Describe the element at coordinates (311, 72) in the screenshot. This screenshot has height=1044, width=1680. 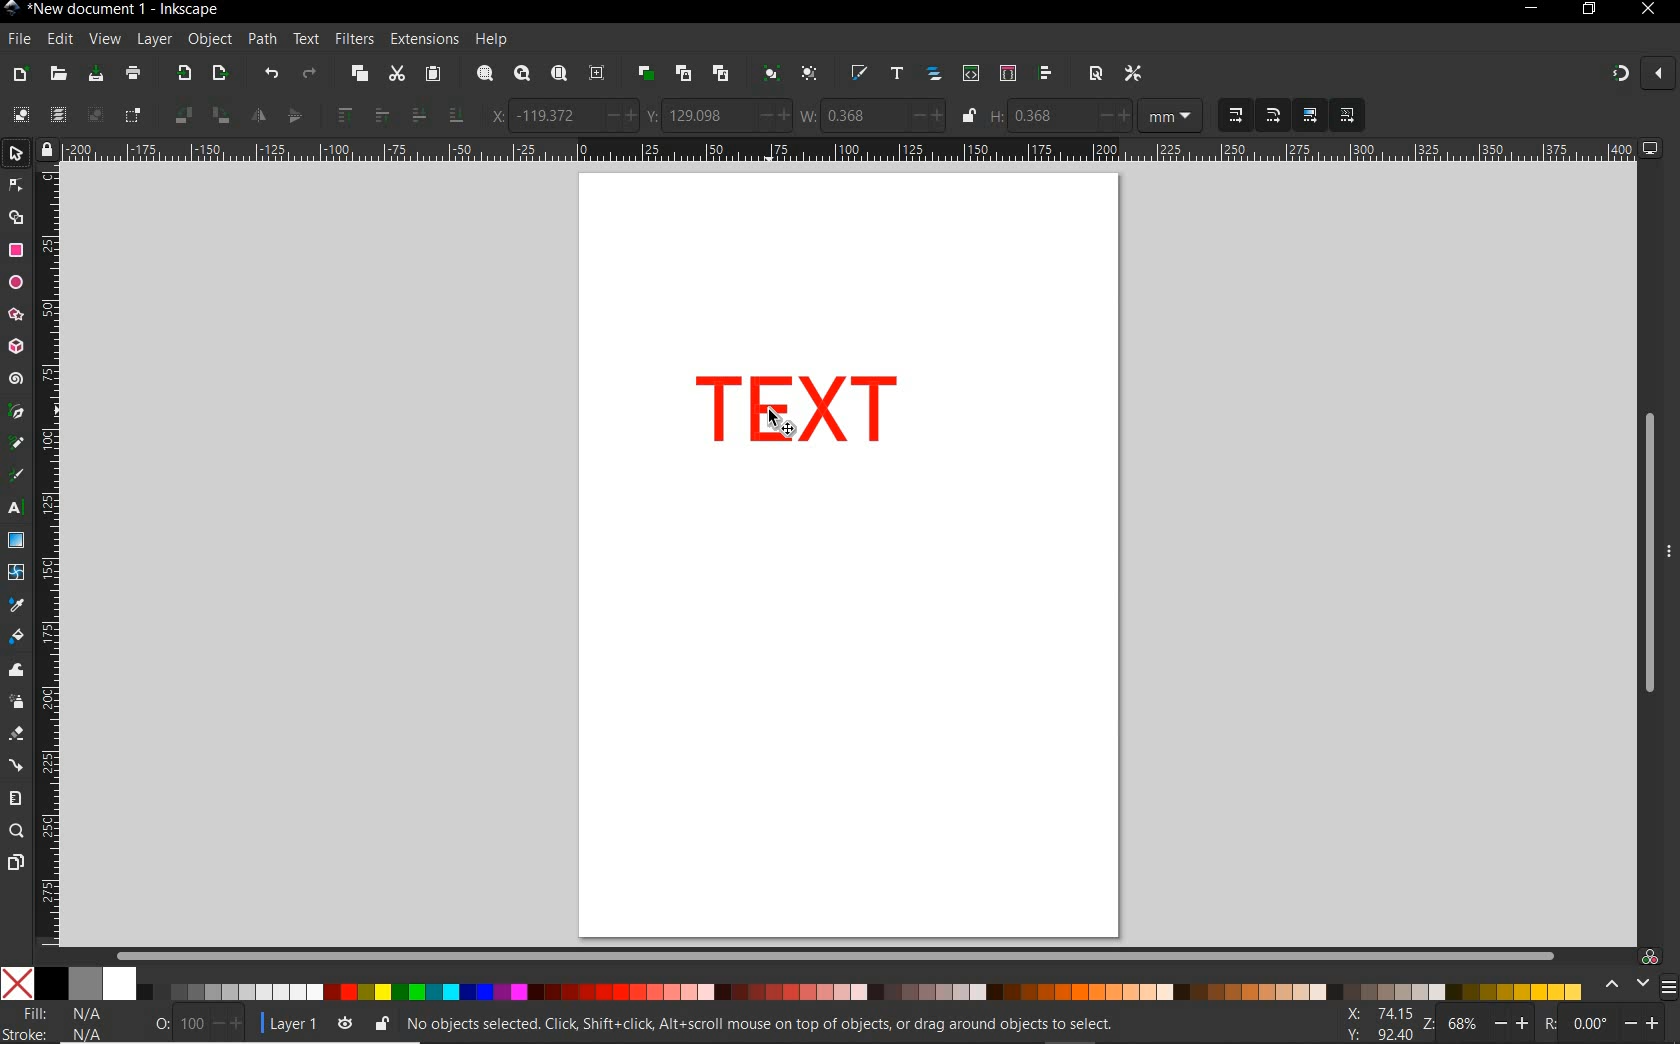
I see `REDO` at that location.